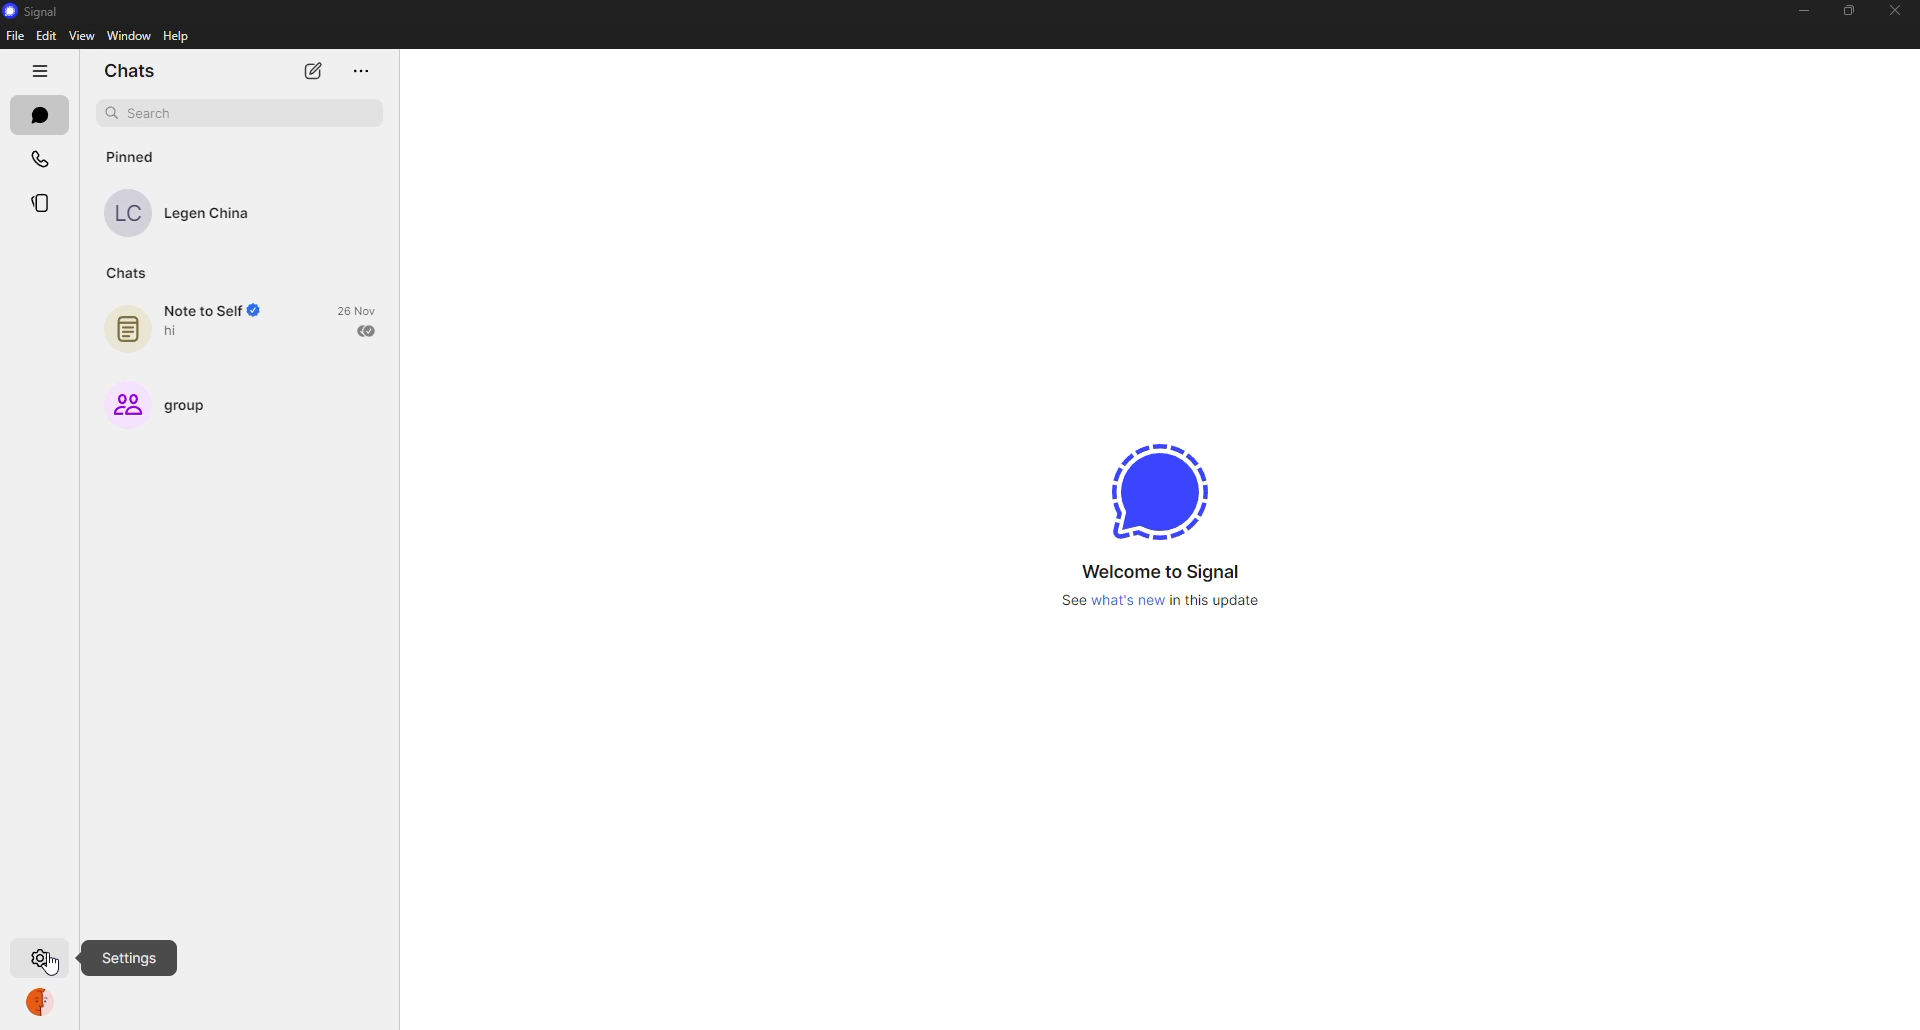  What do you see at coordinates (182, 212) in the screenshot?
I see `Legen China` at bounding box center [182, 212].